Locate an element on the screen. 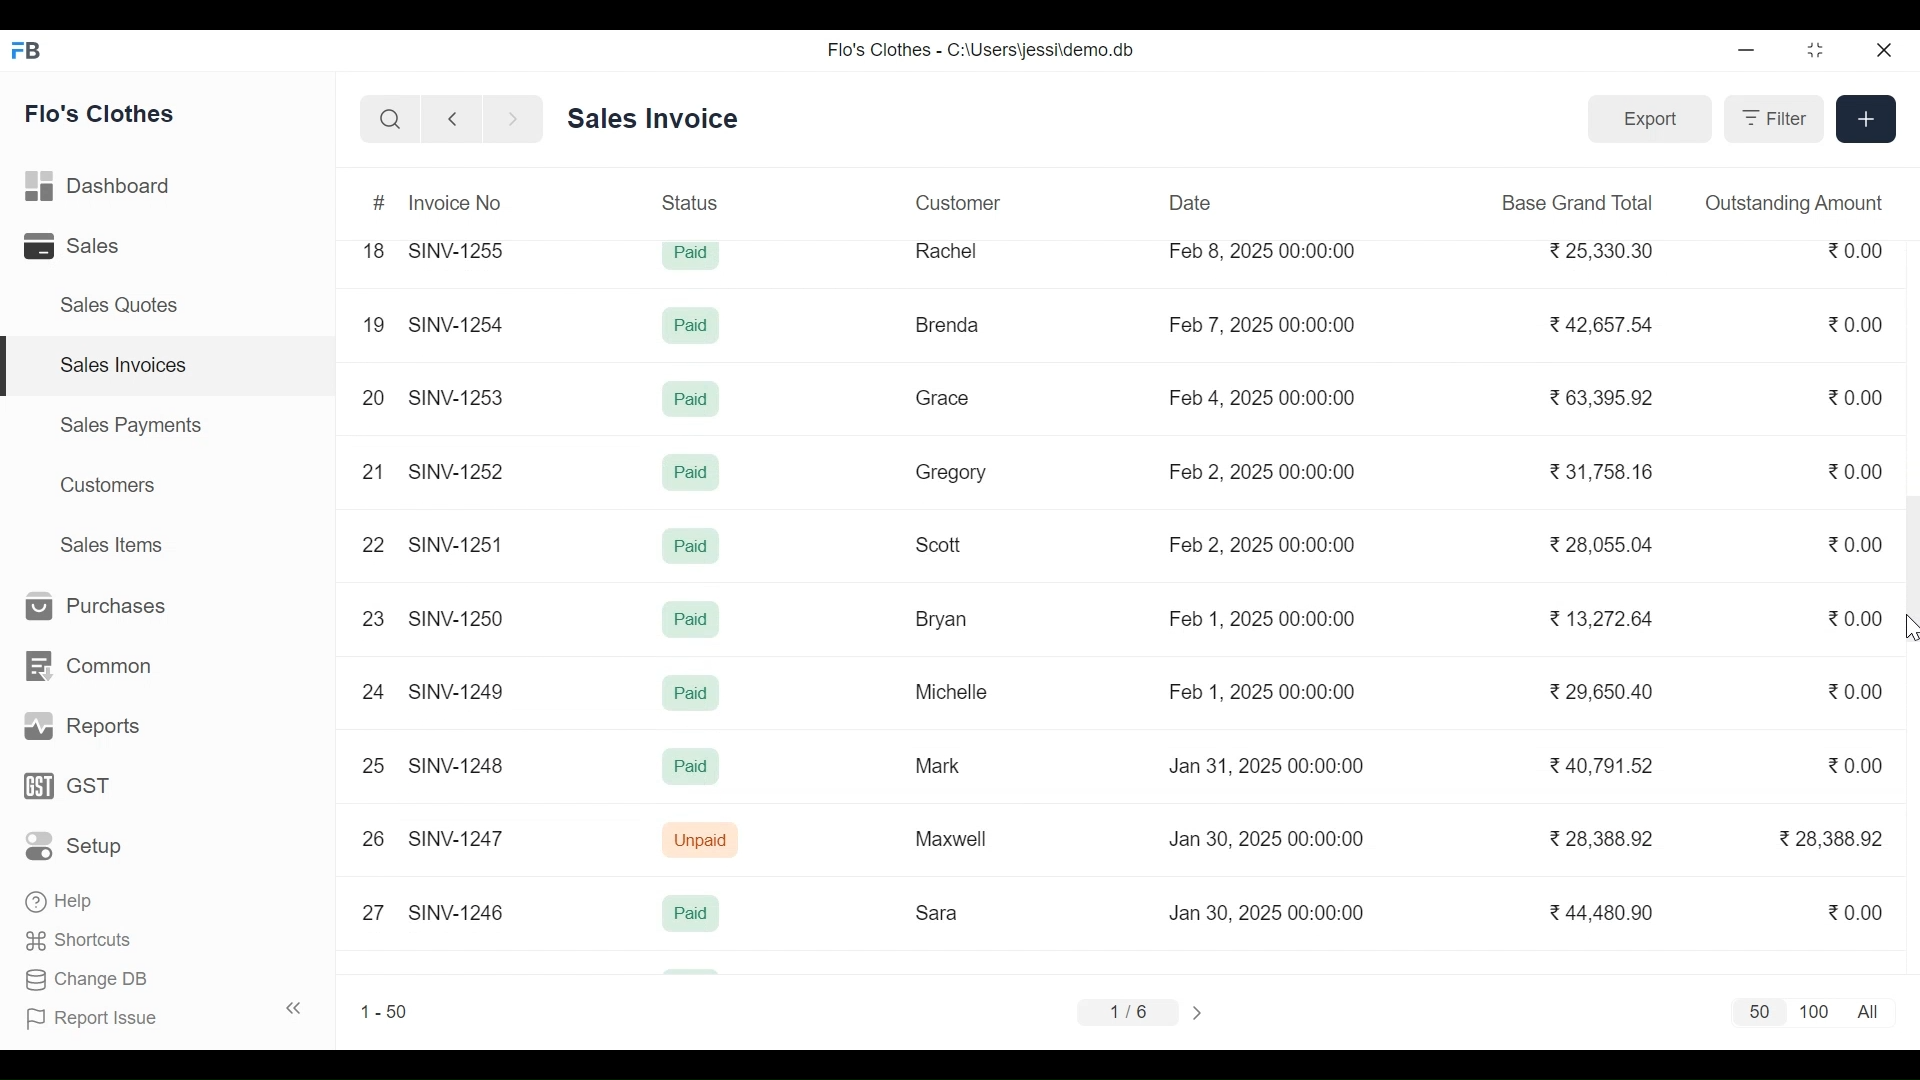 Image resolution: width=1920 pixels, height=1080 pixels. 28,388.92 is located at coordinates (1831, 838).